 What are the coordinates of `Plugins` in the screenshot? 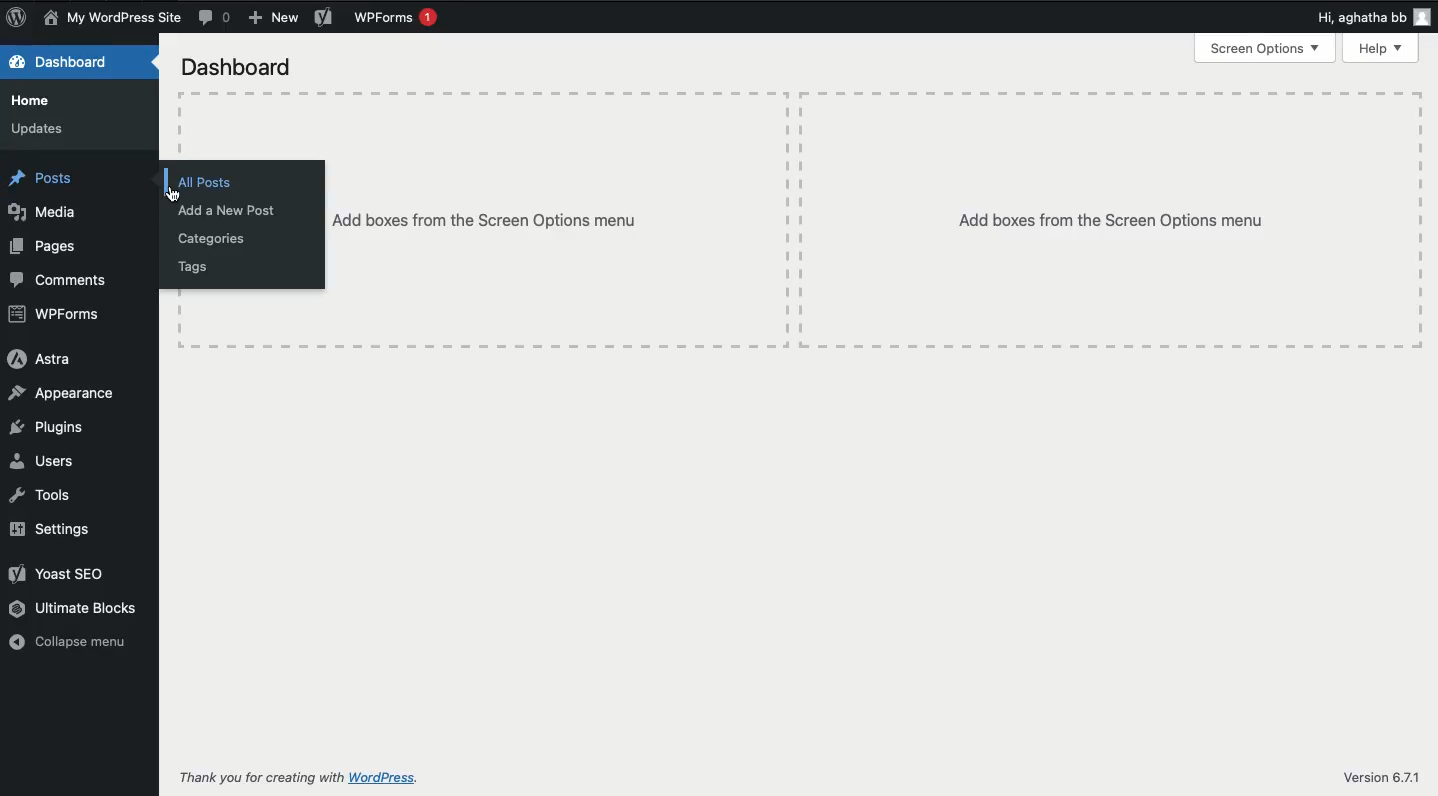 It's located at (47, 428).